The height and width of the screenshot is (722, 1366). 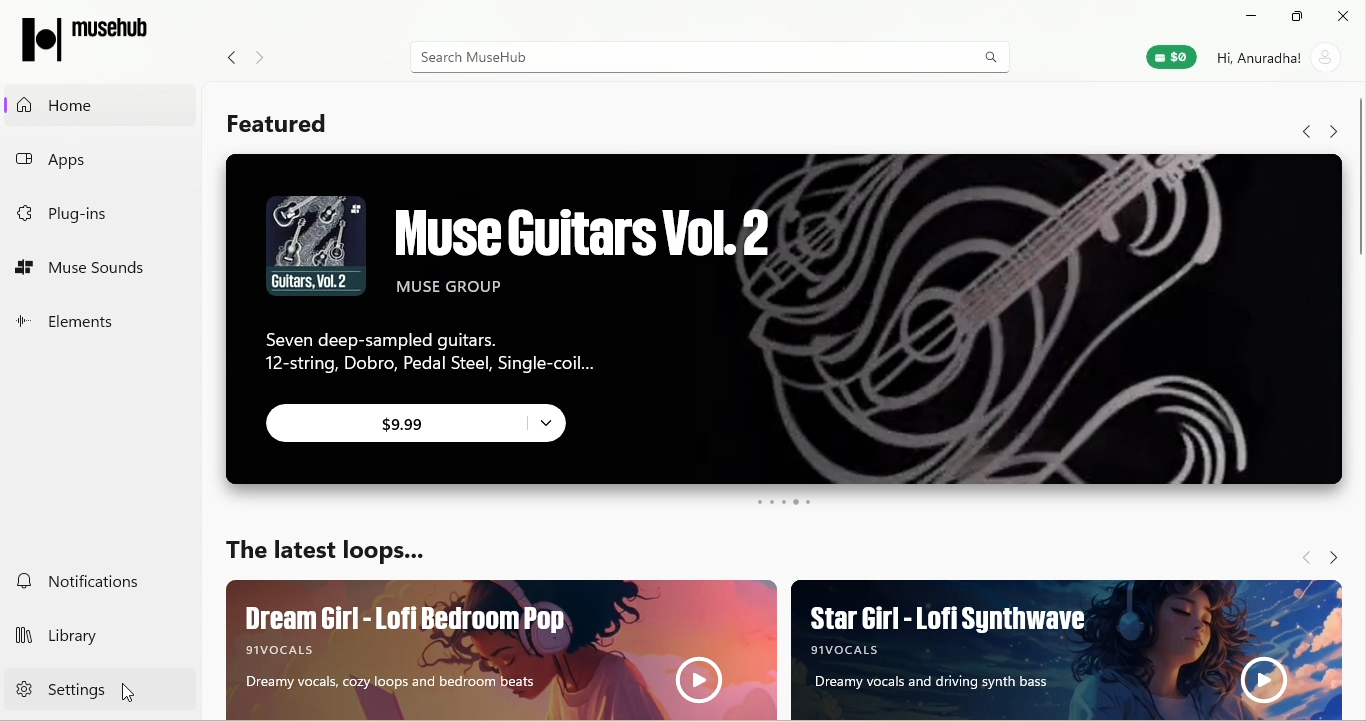 What do you see at coordinates (778, 264) in the screenshot?
I see `Muse guitars Vol. 2 Ad` at bounding box center [778, 264].